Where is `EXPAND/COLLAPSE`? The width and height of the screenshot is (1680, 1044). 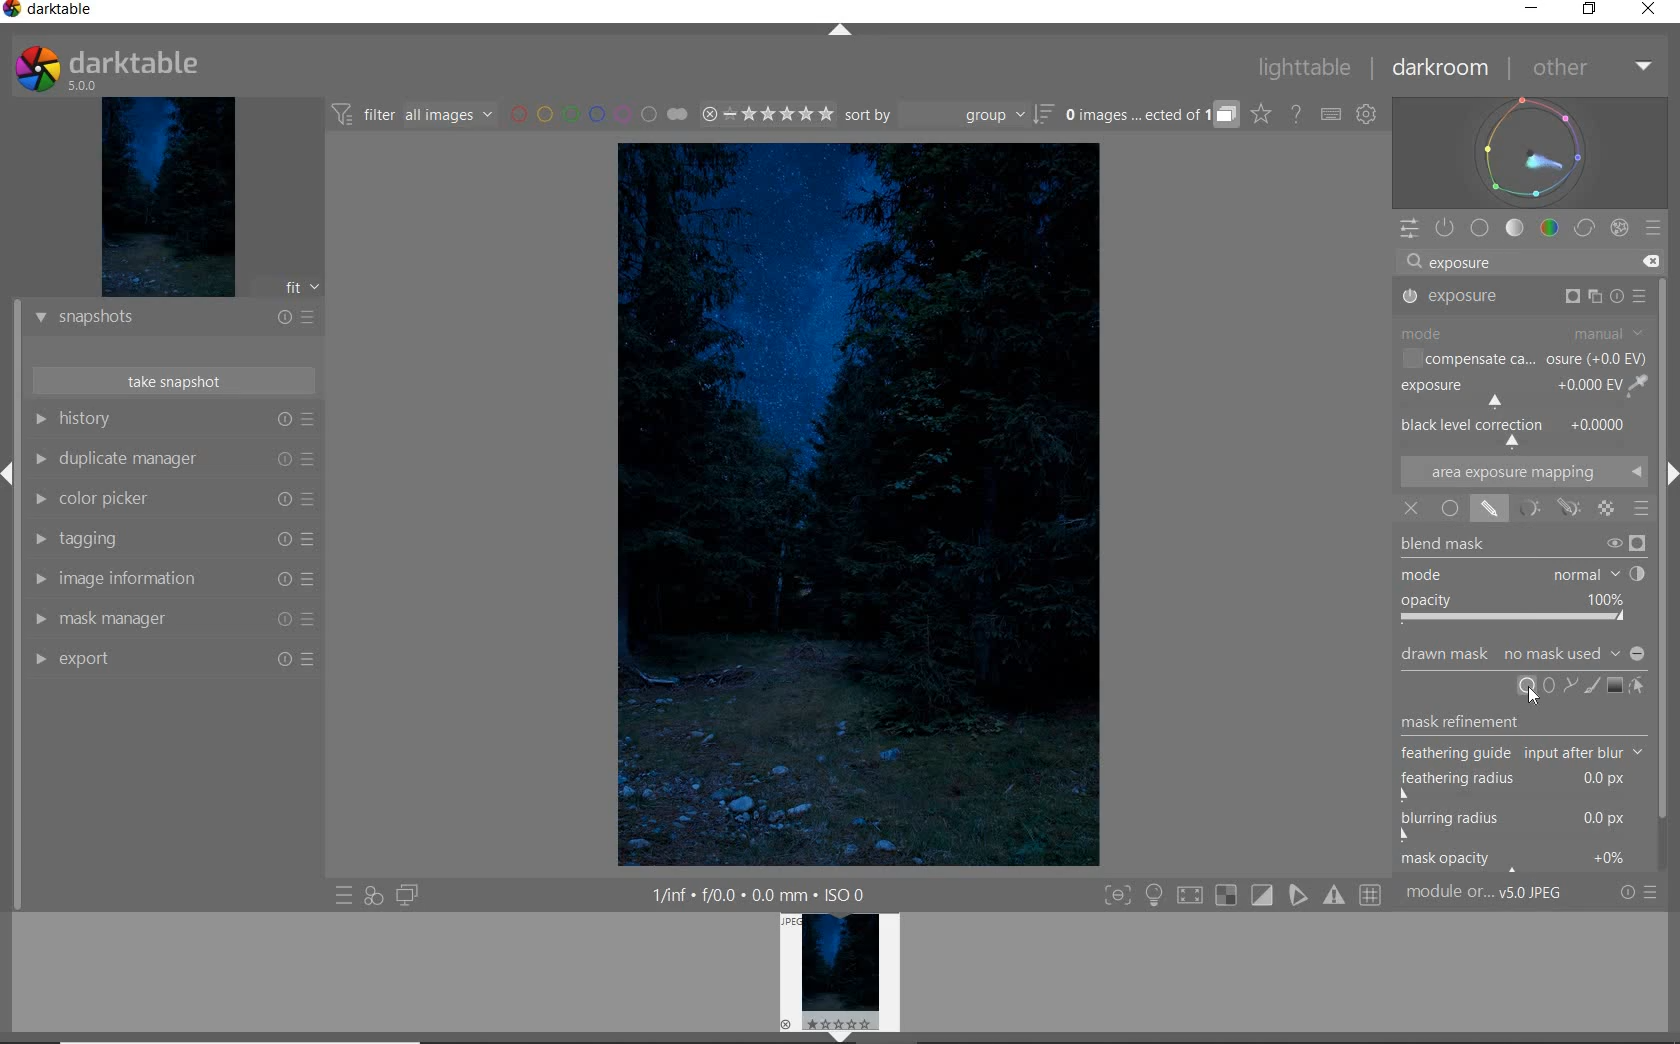
EXPAND/COLLAPSE is located at coordinates (841, 31).